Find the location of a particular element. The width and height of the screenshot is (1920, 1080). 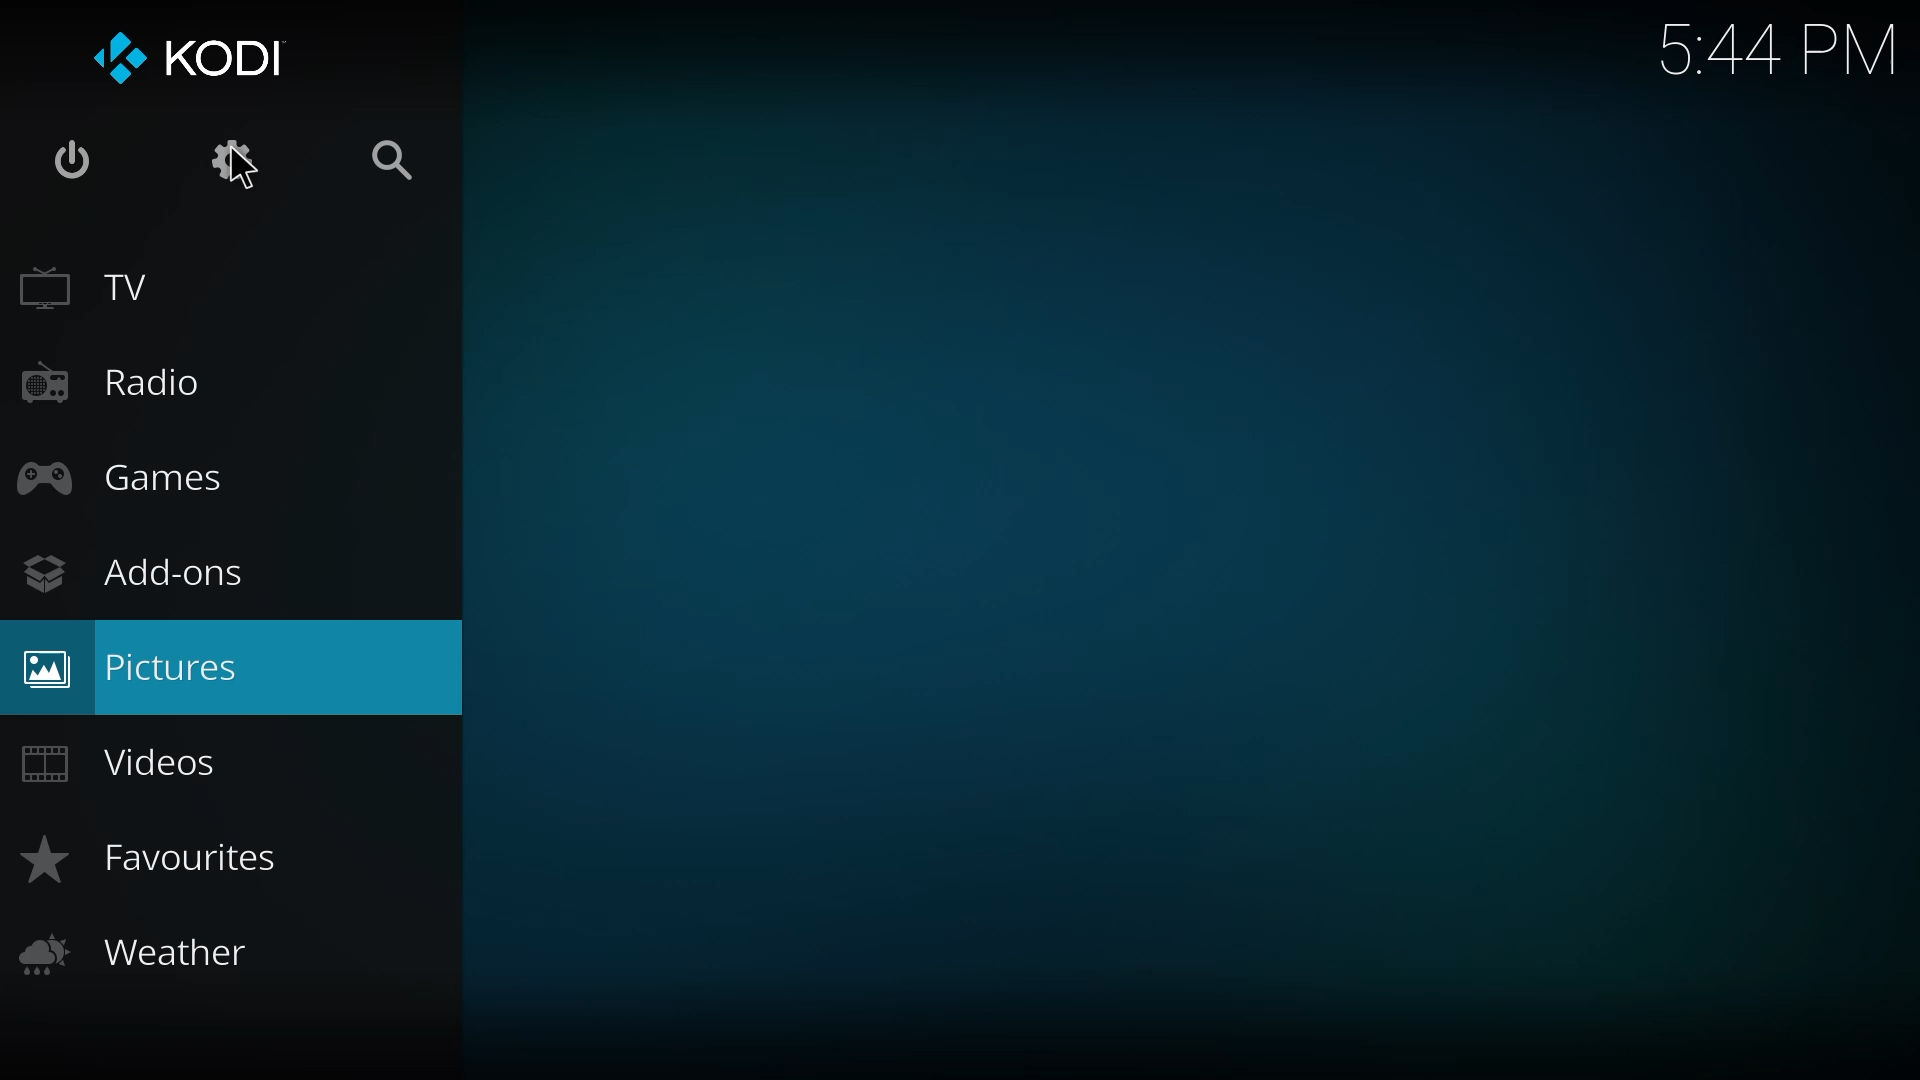

cursor is located at coordinates (235, 174).